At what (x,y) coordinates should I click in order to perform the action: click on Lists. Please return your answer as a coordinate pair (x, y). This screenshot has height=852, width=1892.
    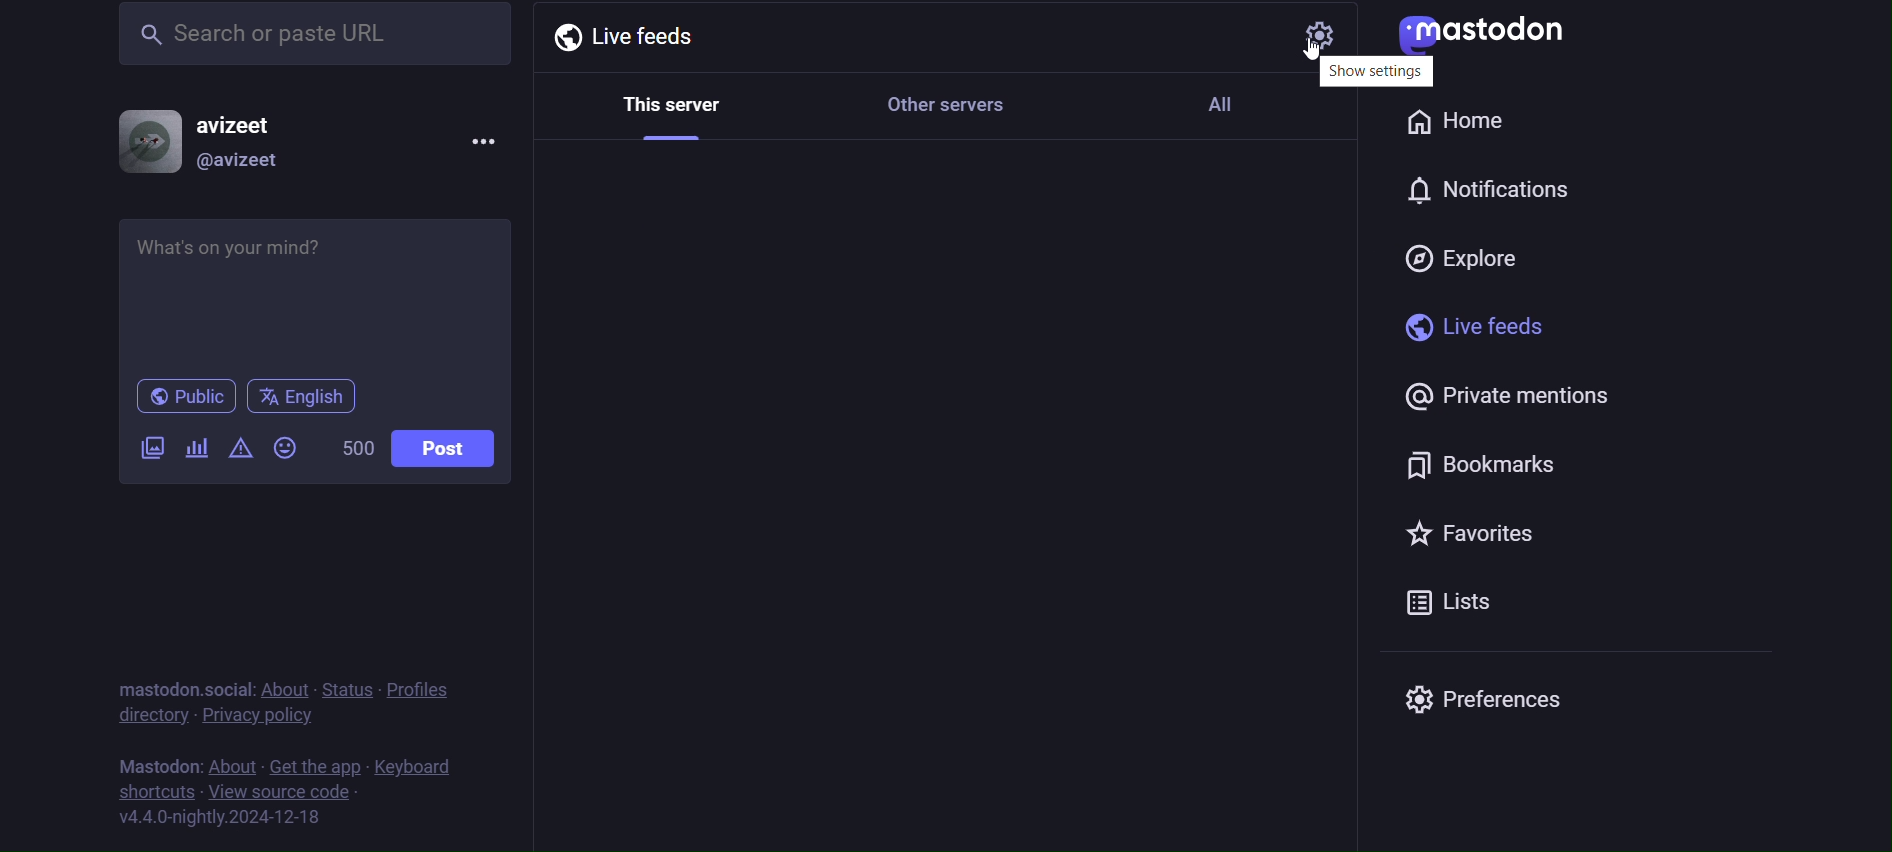
    Looking at the image, I should click on (1451, 601).